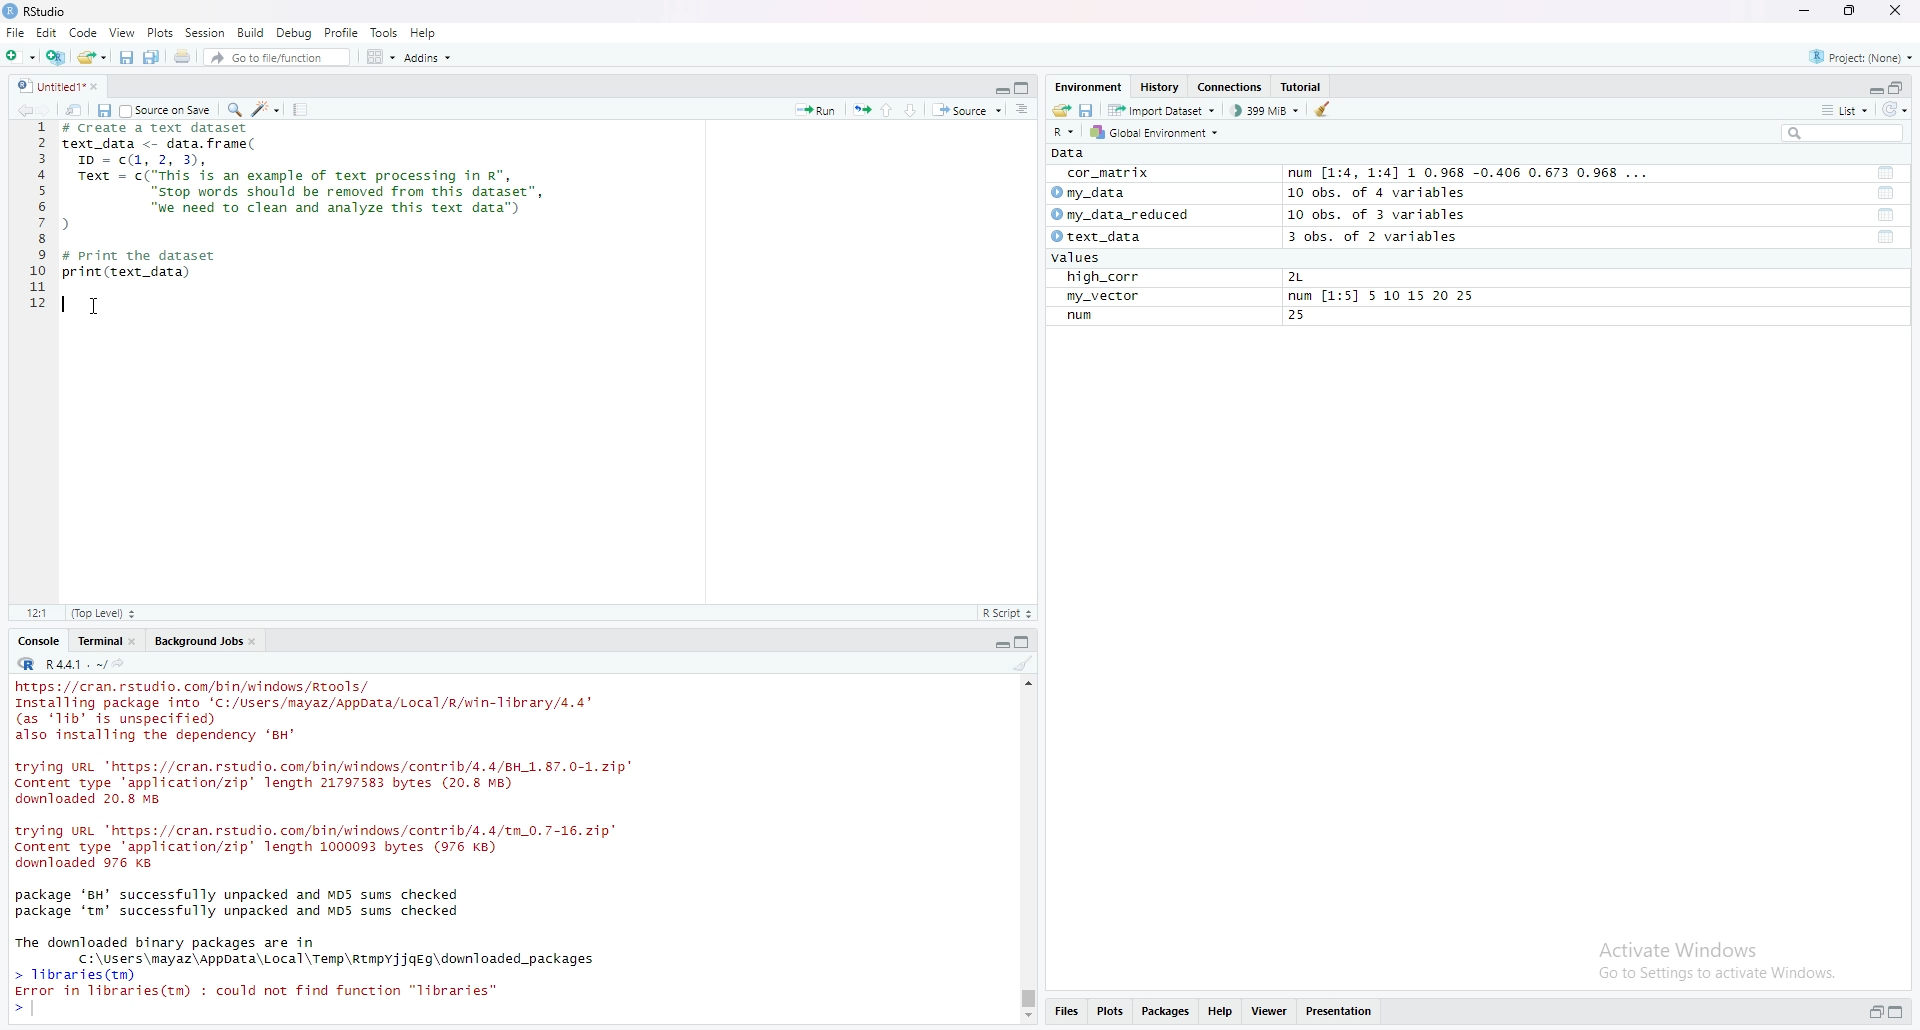 Image resolution: width=1920 pixels, height=1030 pixels. Describe the element at coordinates (1105, 297) in the screenshot. I see `my_vector` at that location.